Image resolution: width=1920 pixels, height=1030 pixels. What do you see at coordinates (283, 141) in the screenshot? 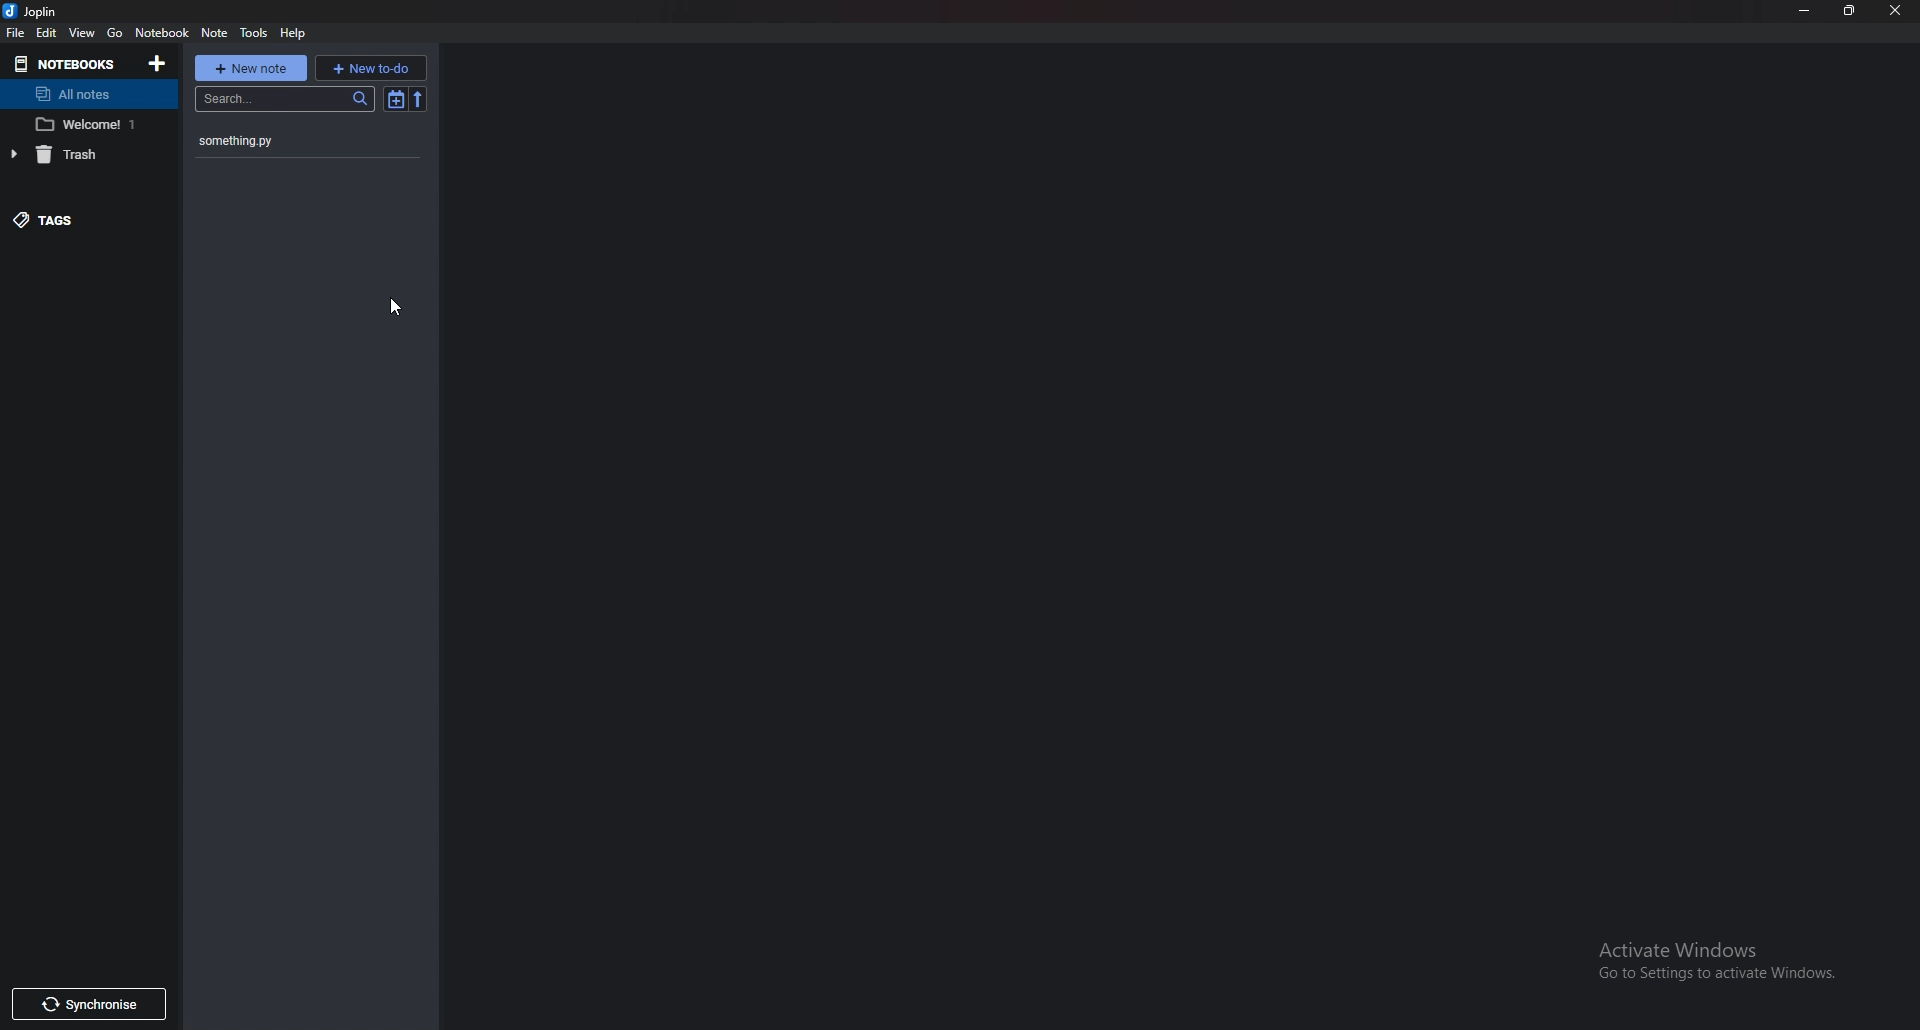
I see `note` at bounding box center [283, 141].